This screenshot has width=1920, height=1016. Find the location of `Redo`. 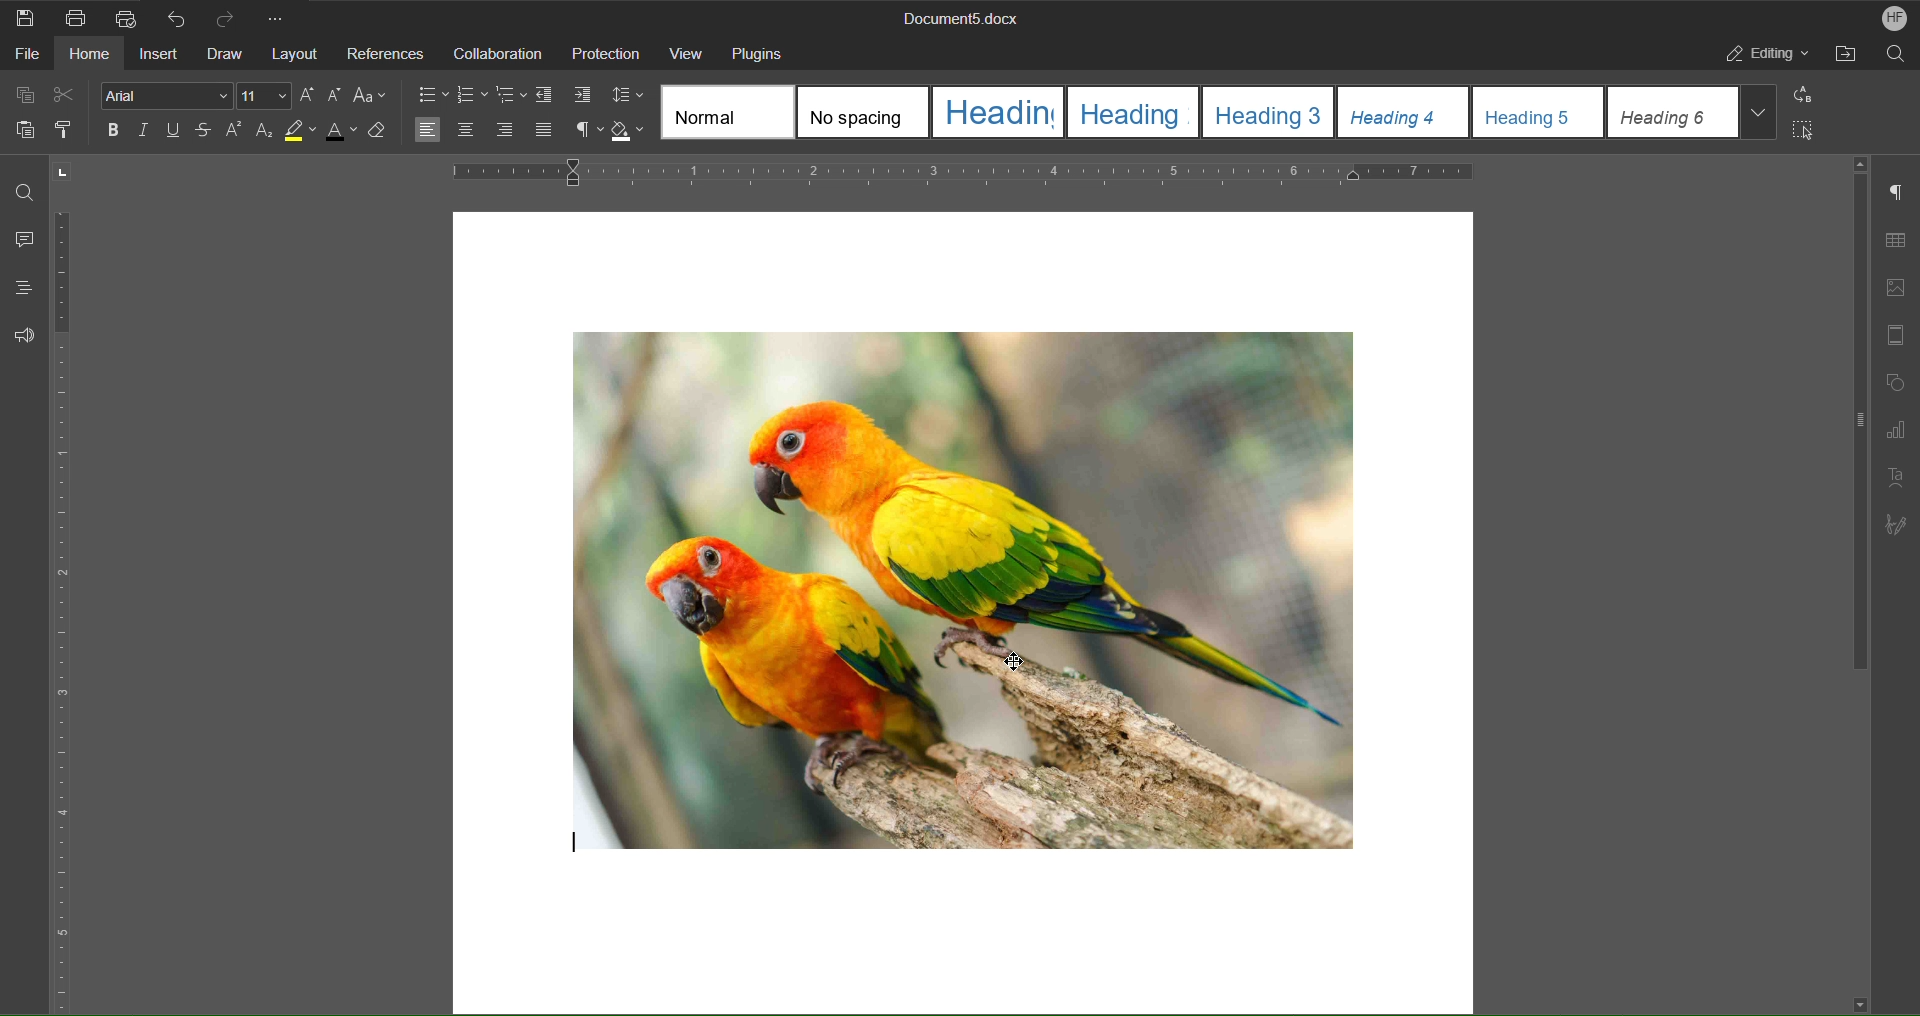

Redo is located at coordinates (232, 17).